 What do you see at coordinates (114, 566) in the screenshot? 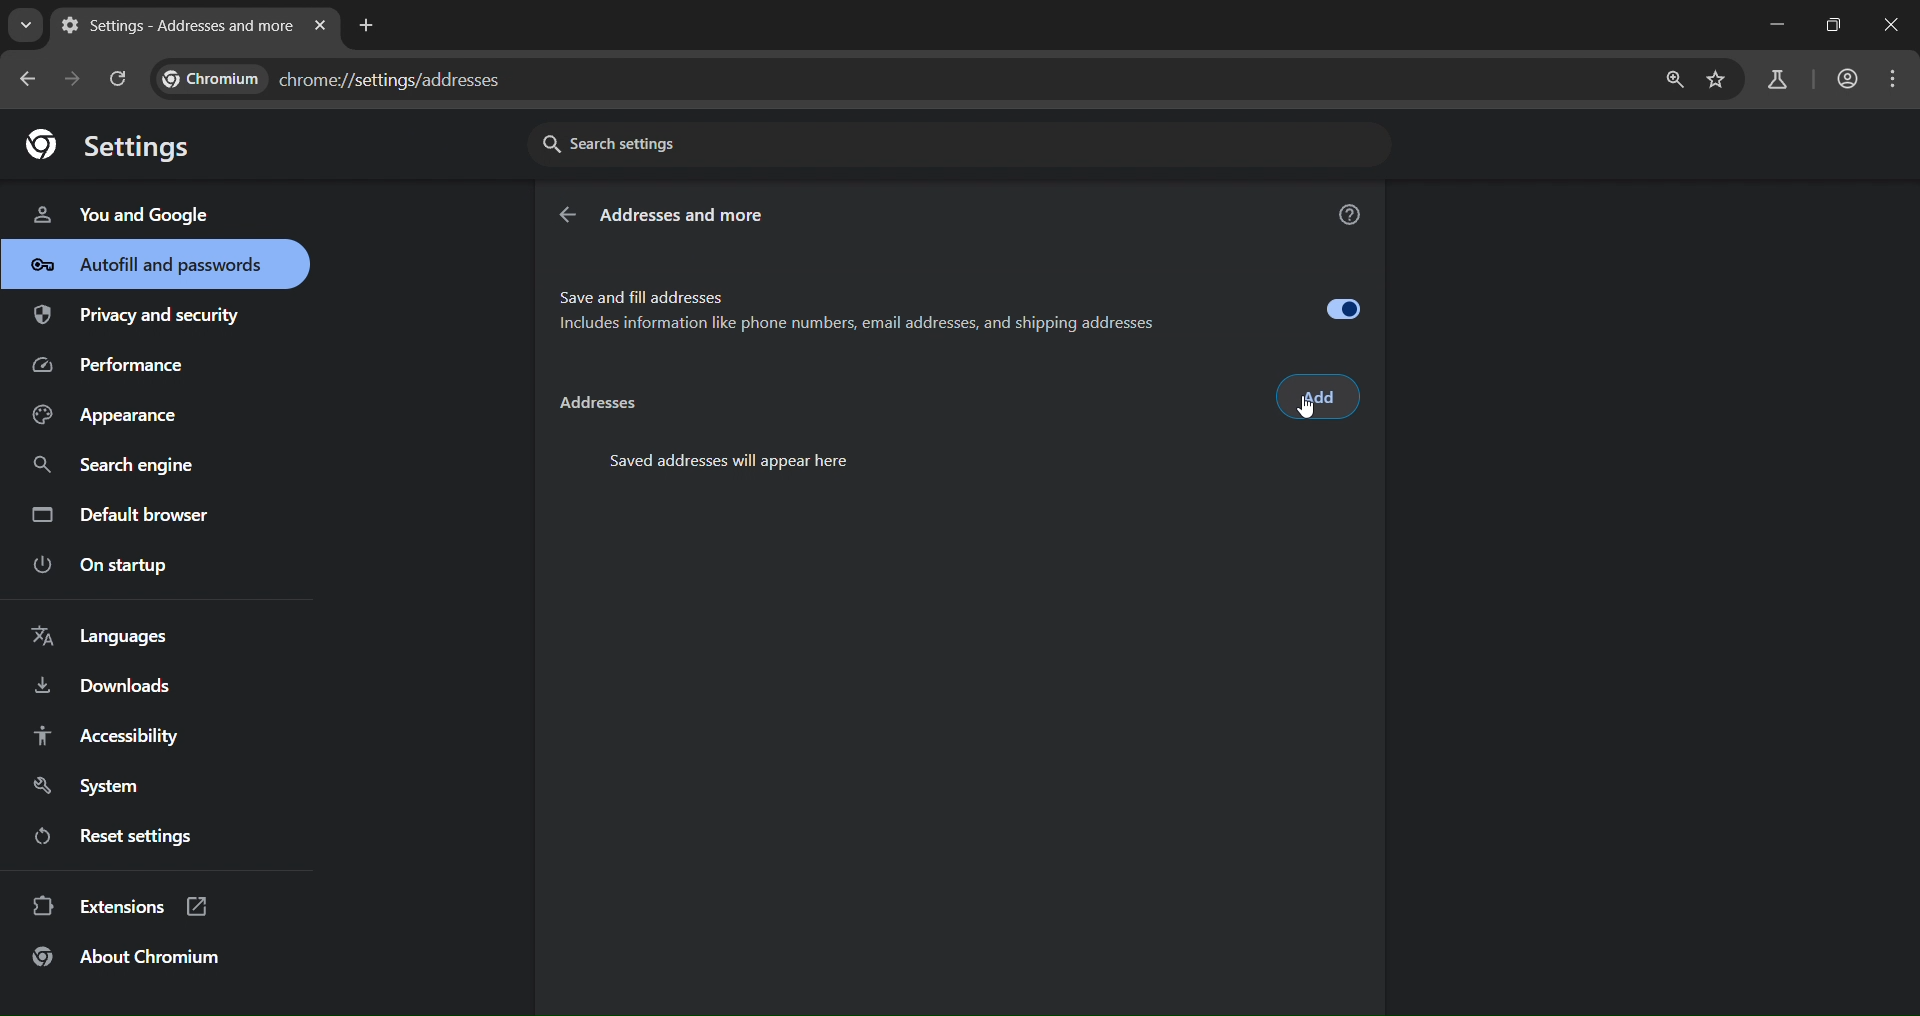
I see `on startup` at bounding box center [114, 566].